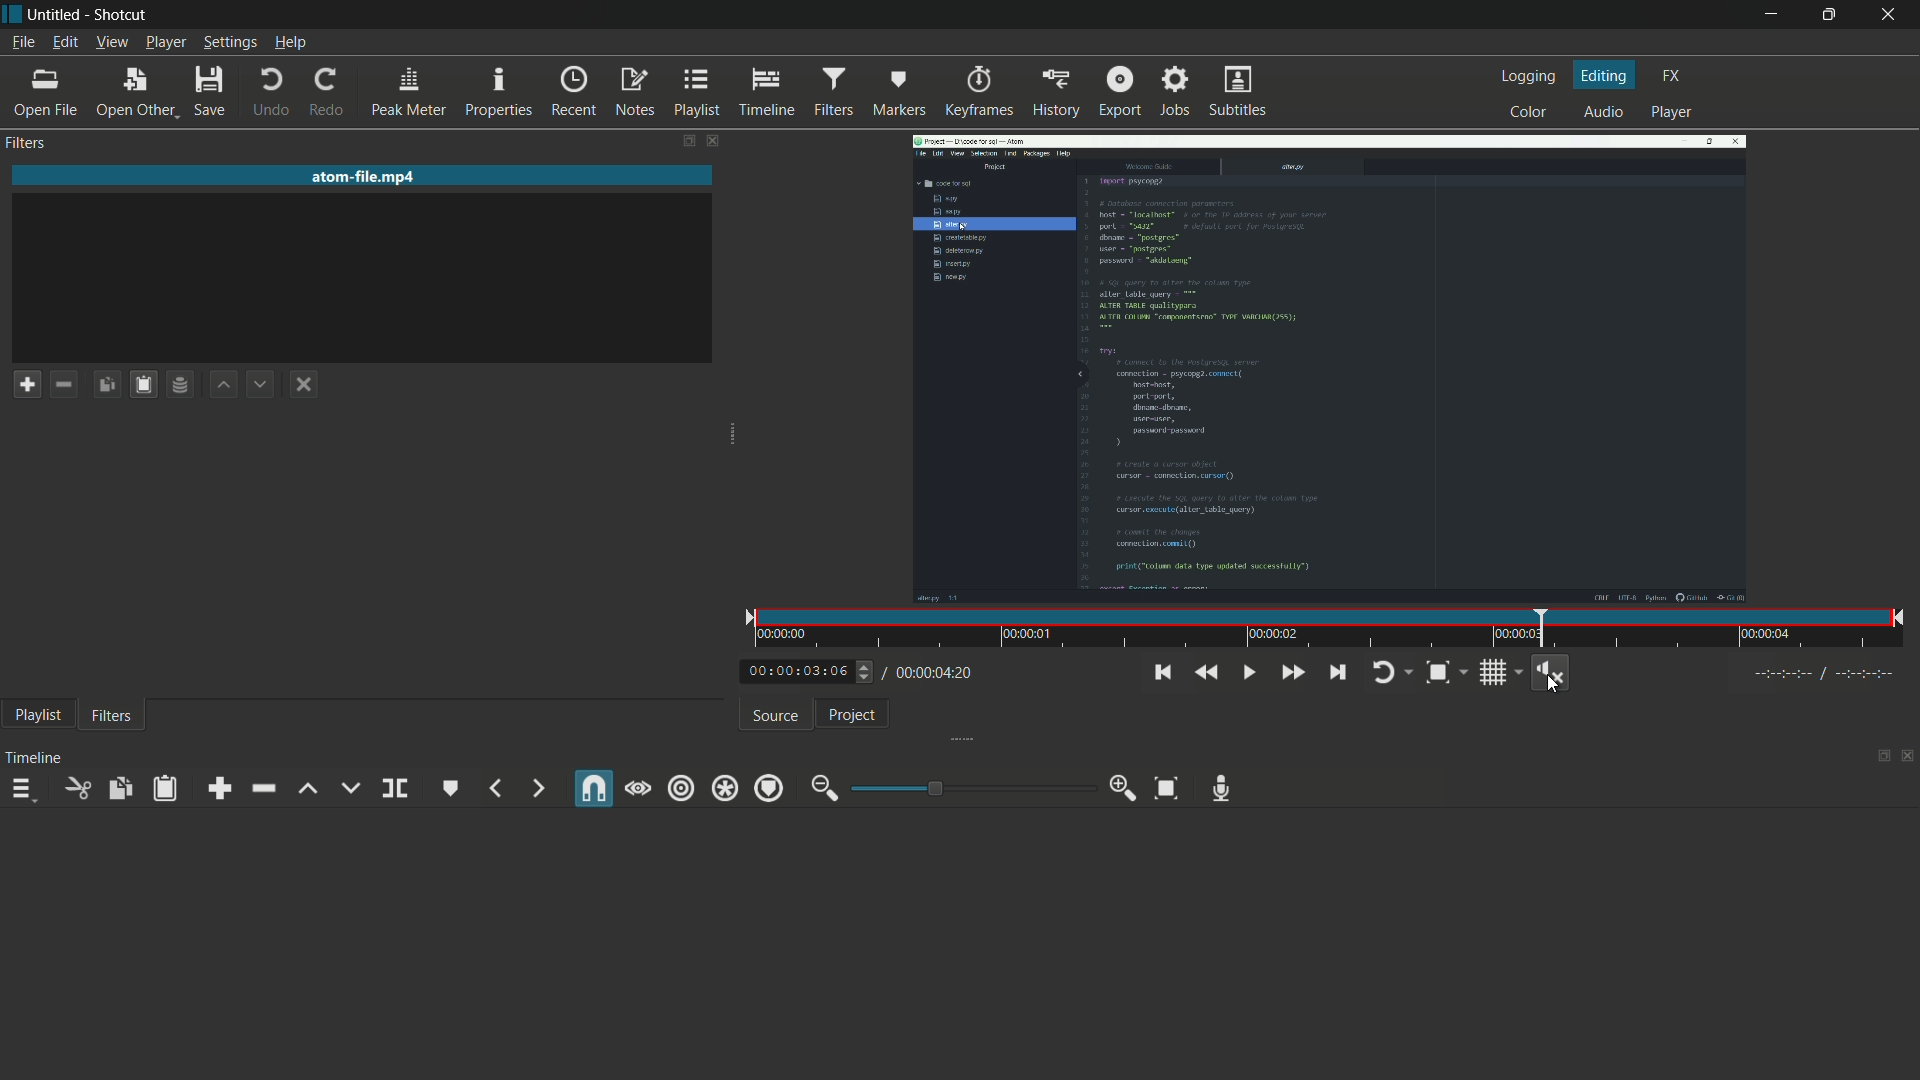 This screenshot has width=1920, height=1080. I want to click on peak meter, so click(406, 93).